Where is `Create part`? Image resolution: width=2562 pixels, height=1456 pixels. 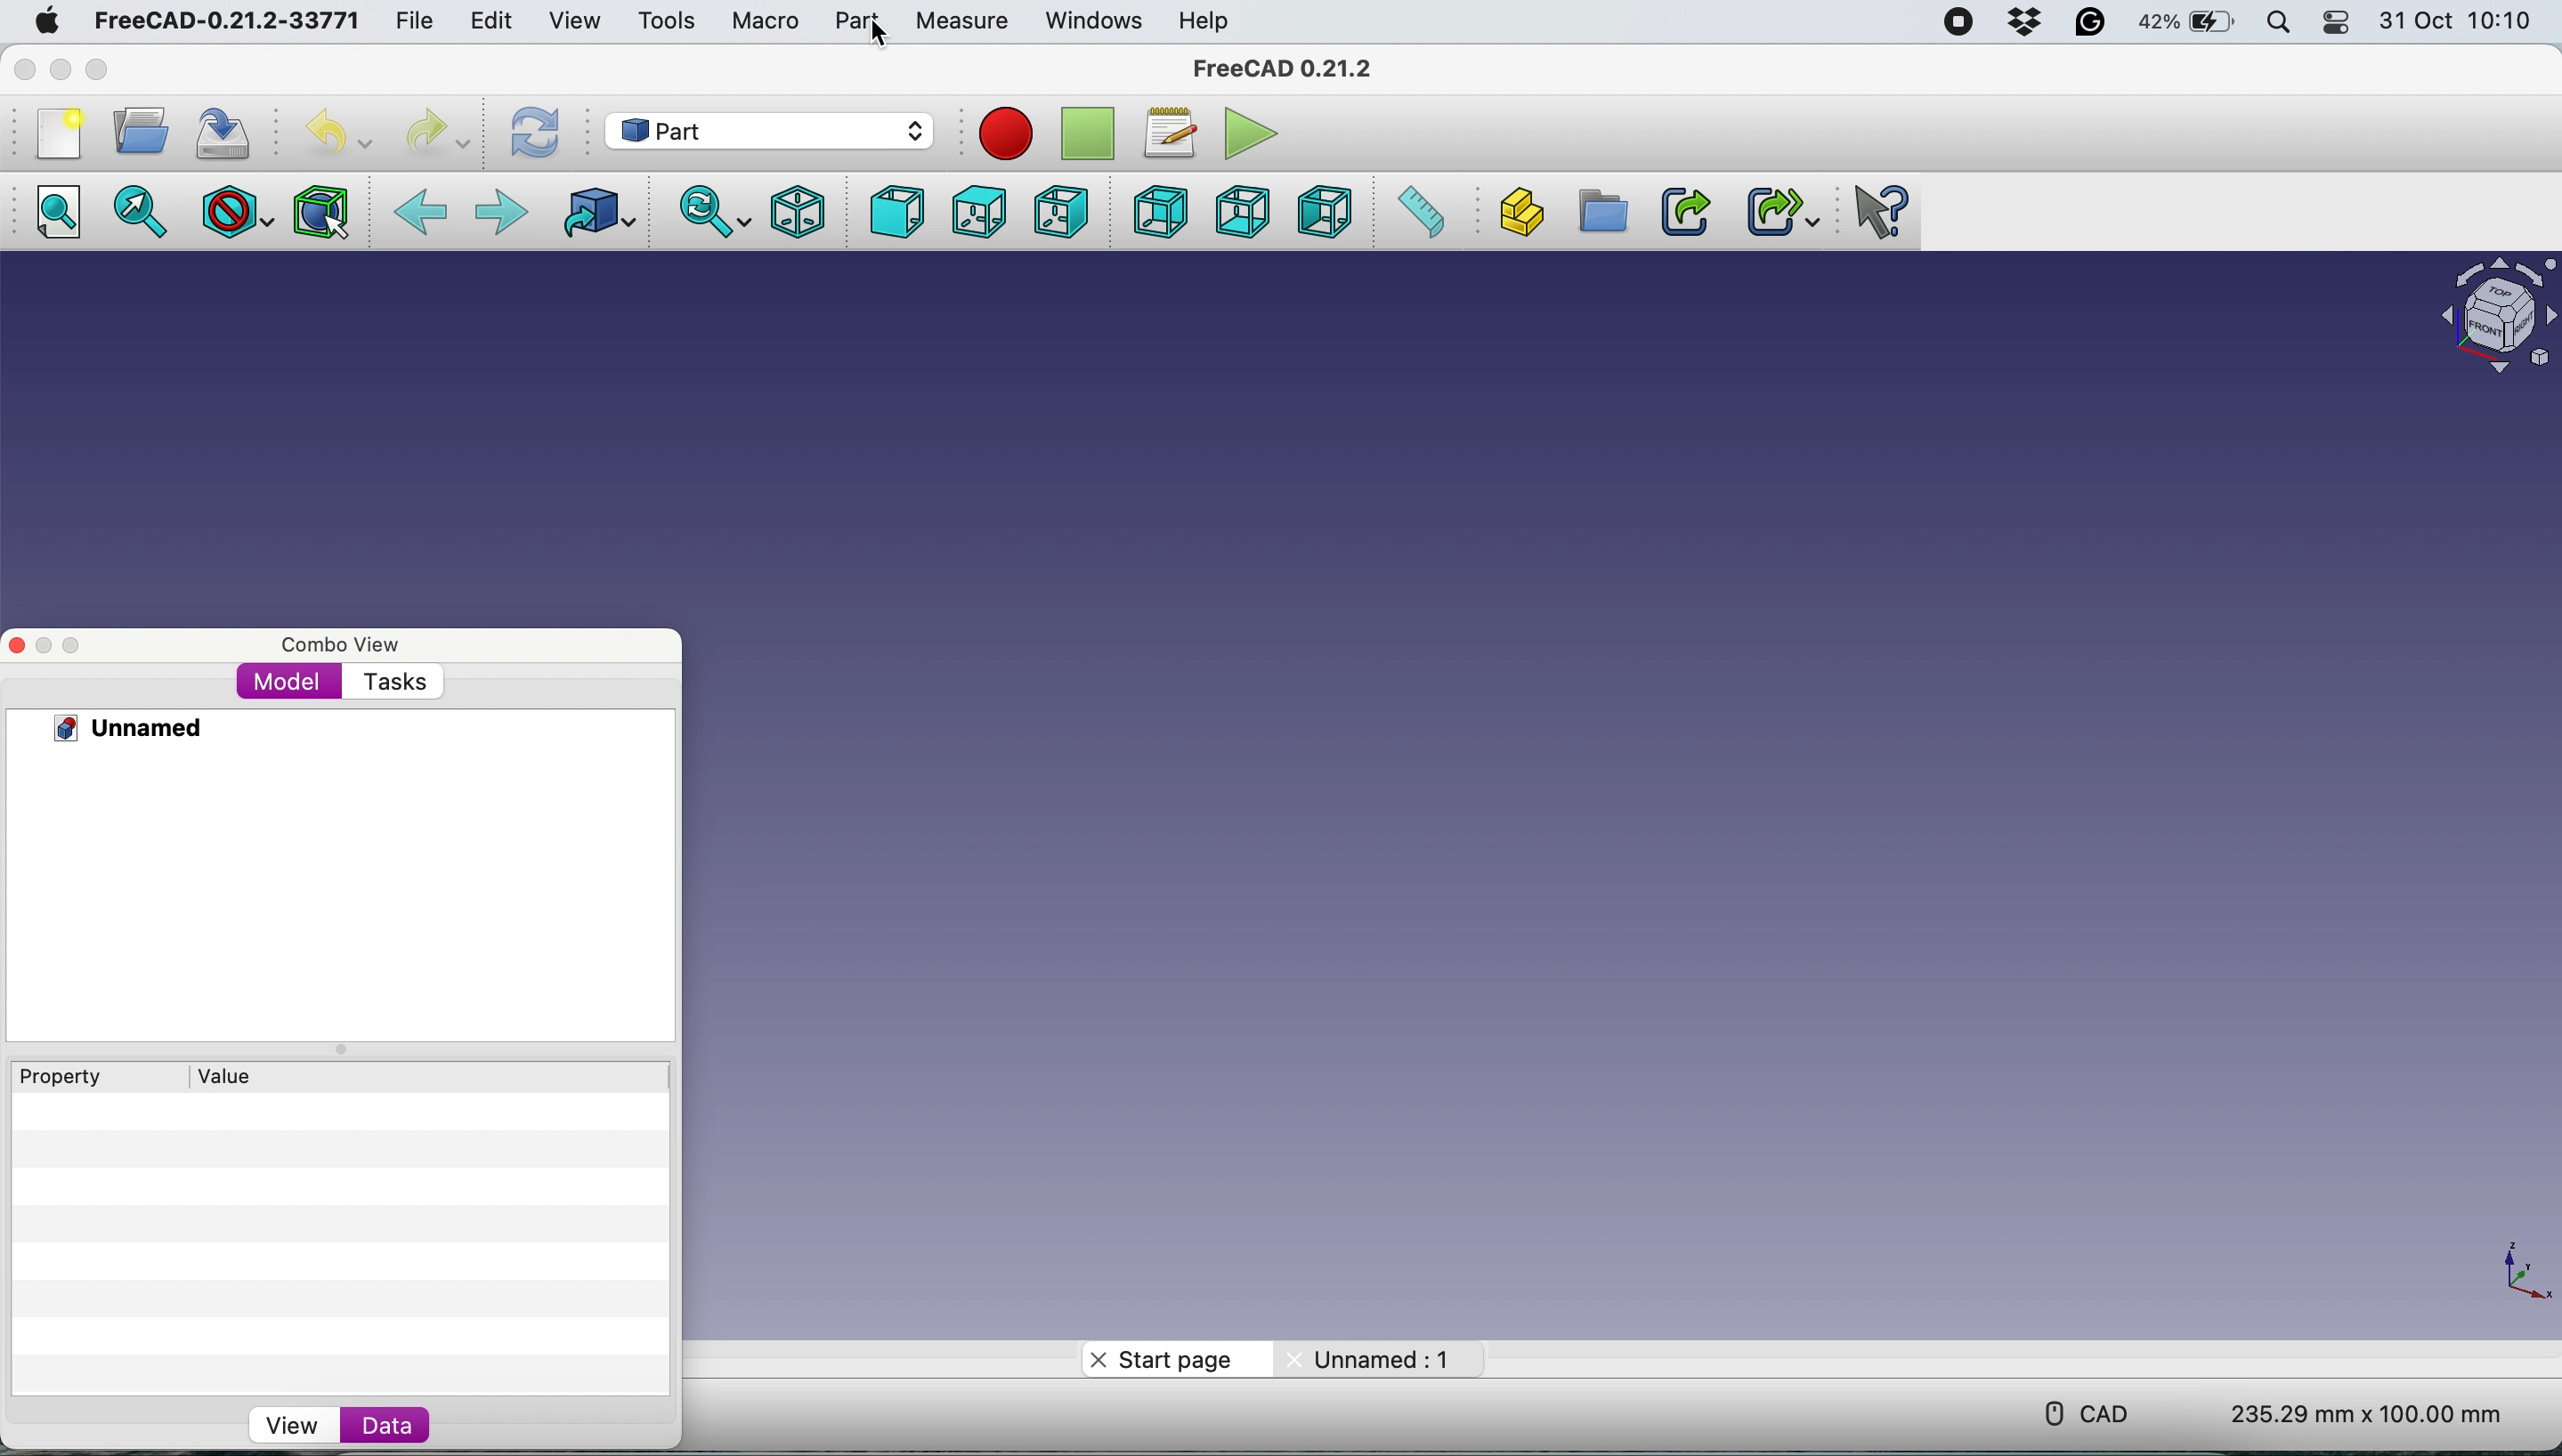
Create part is located at coordinates (1512, 213).